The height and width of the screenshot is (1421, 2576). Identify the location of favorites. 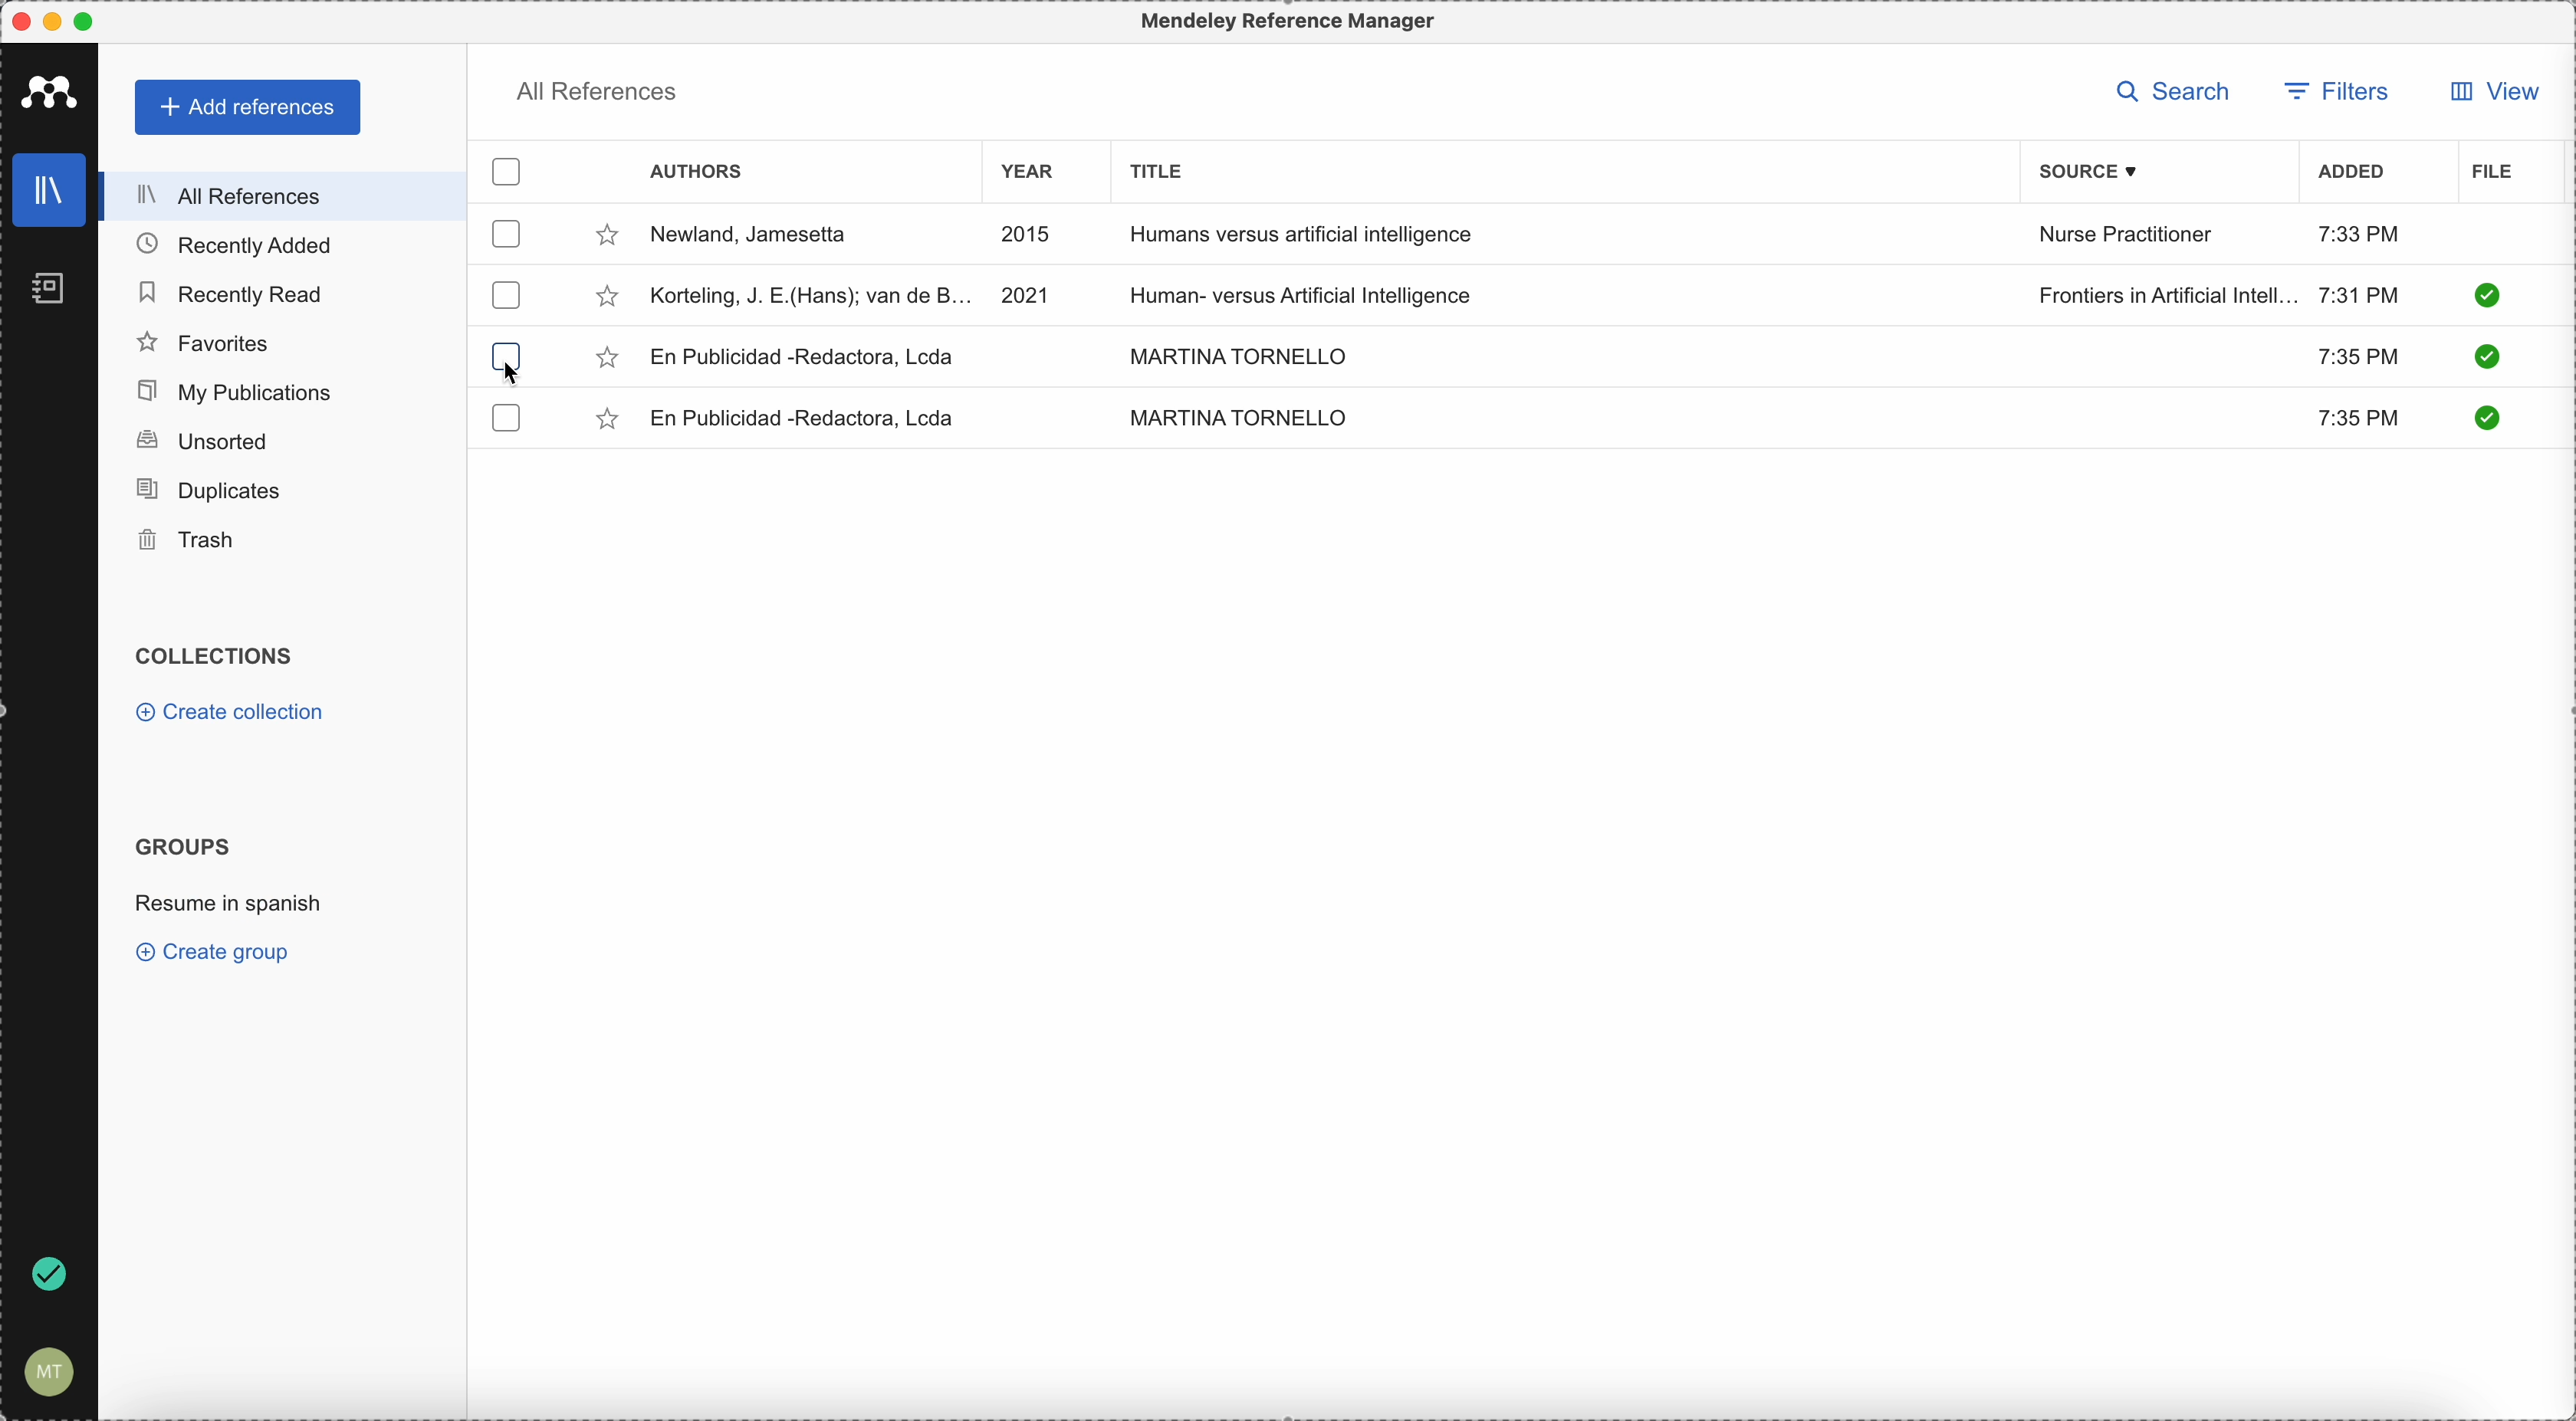
(205, 343).